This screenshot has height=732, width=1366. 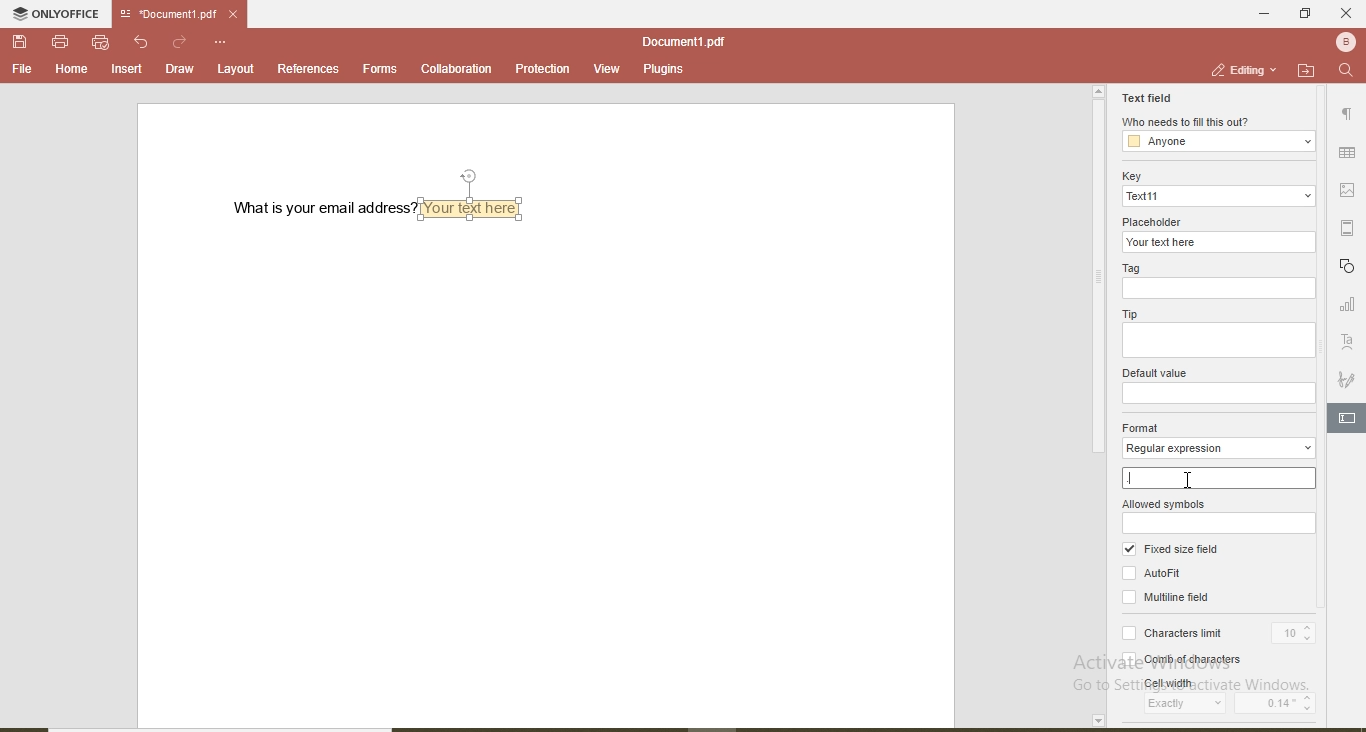 I want to click on key, so click(x=1129, y=176).